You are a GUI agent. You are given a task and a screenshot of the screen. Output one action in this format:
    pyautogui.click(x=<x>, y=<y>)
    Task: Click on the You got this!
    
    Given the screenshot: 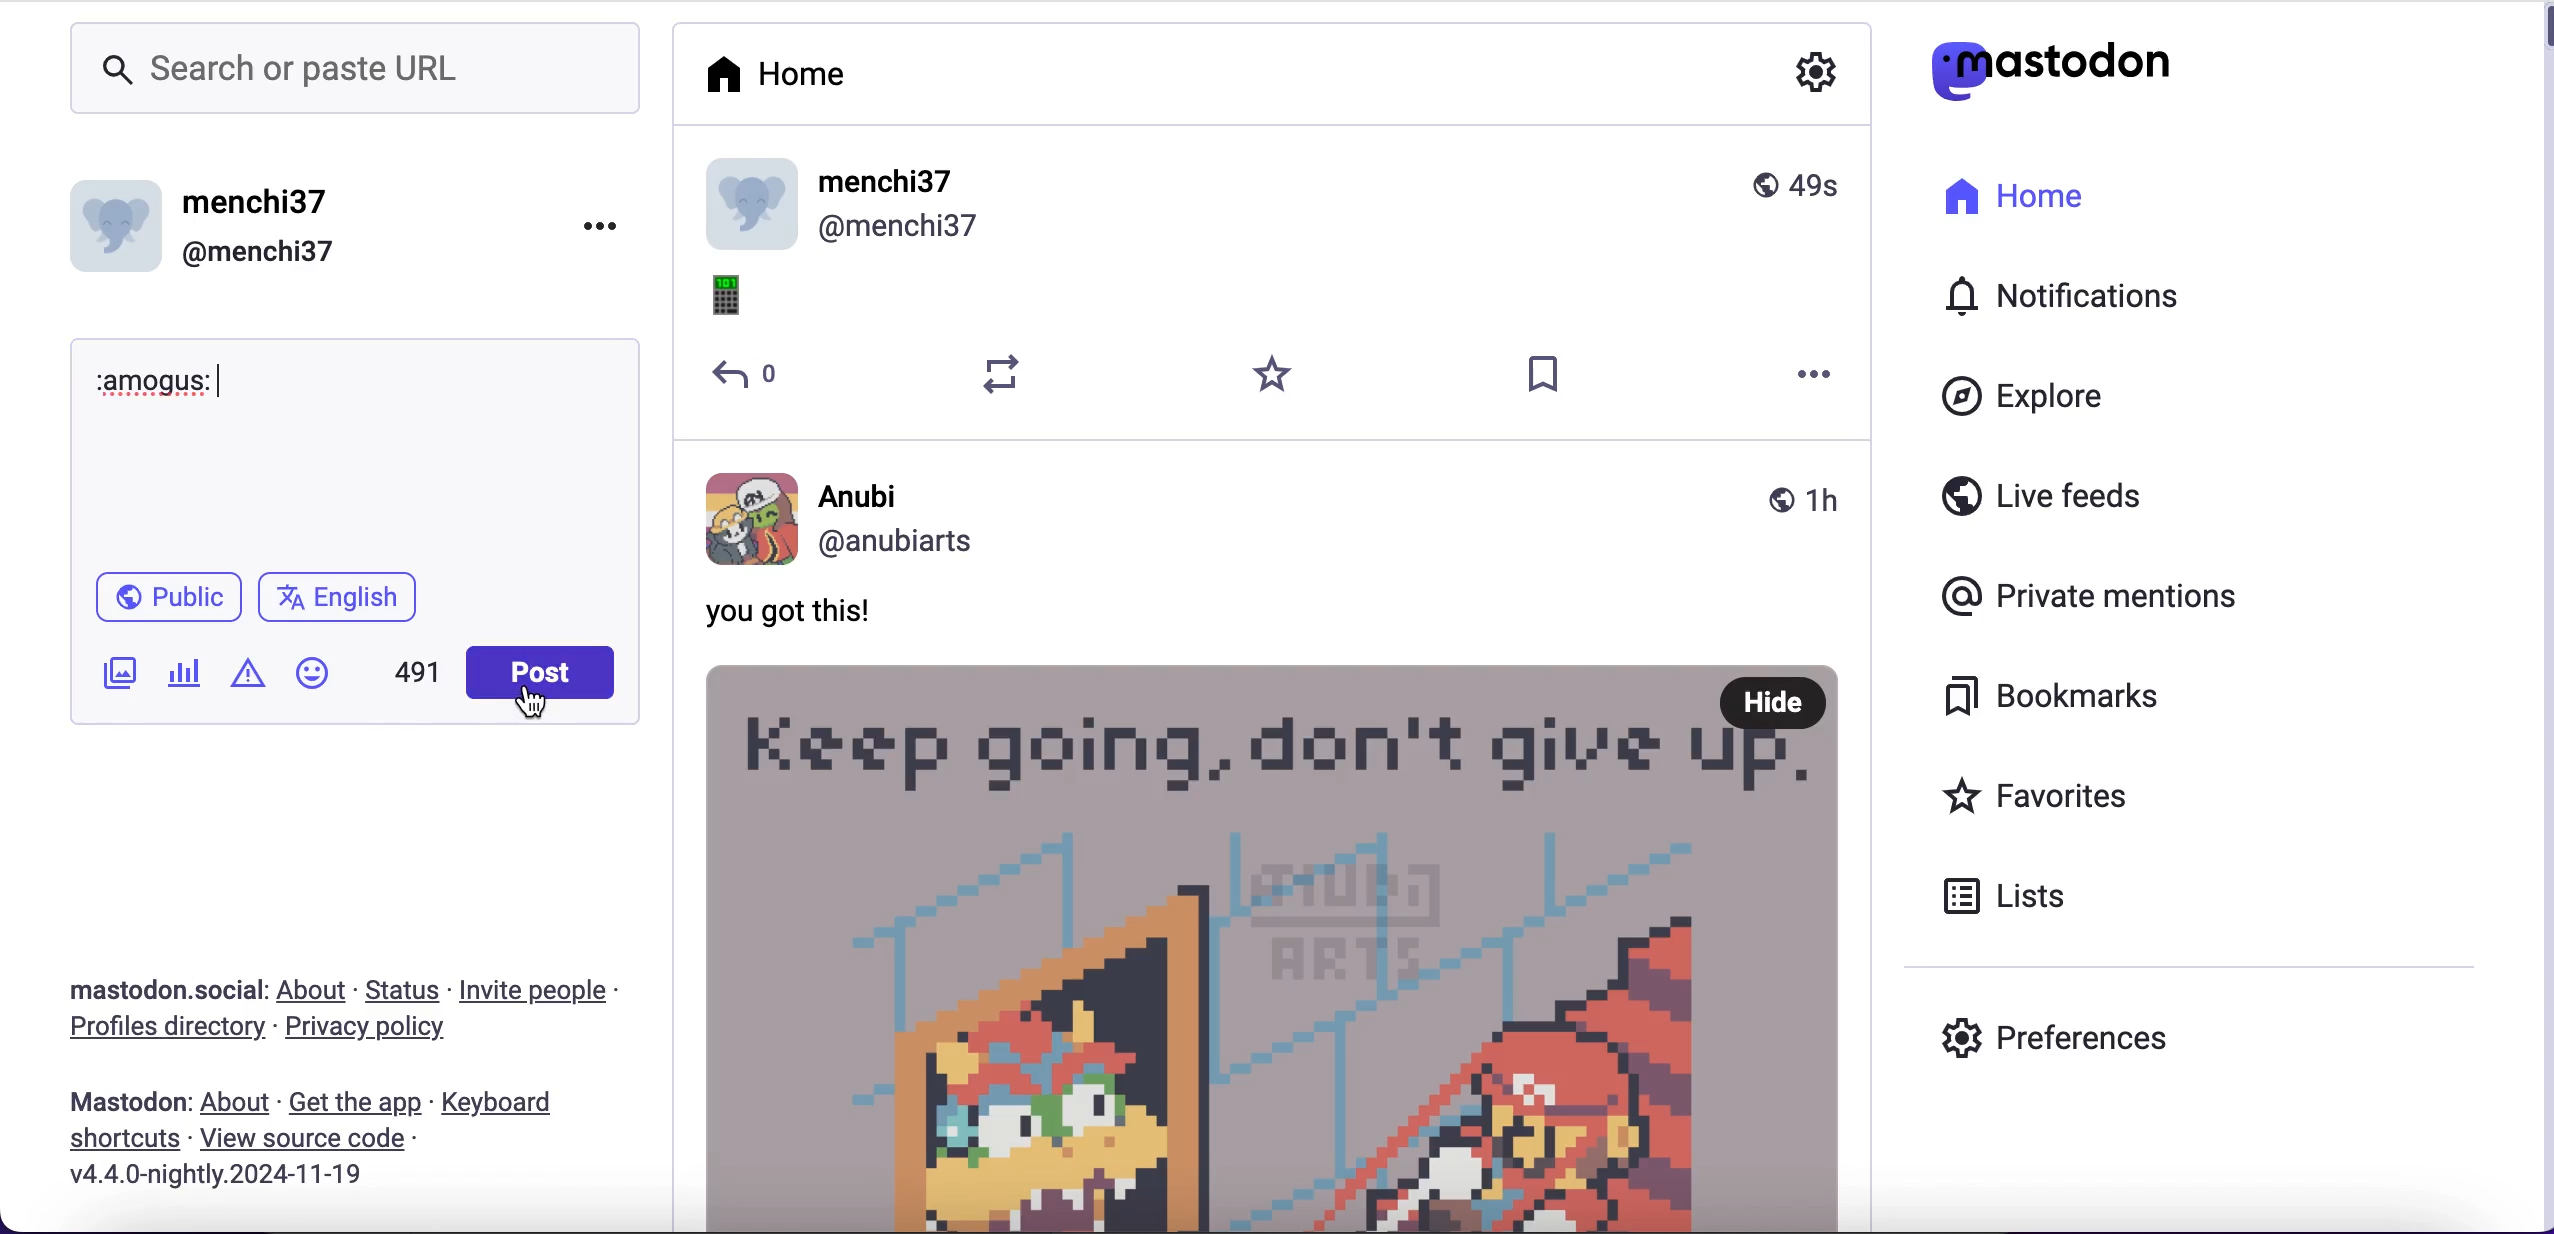 What is the action you would take?
    pyautogui.click(x=800, y=615)
    